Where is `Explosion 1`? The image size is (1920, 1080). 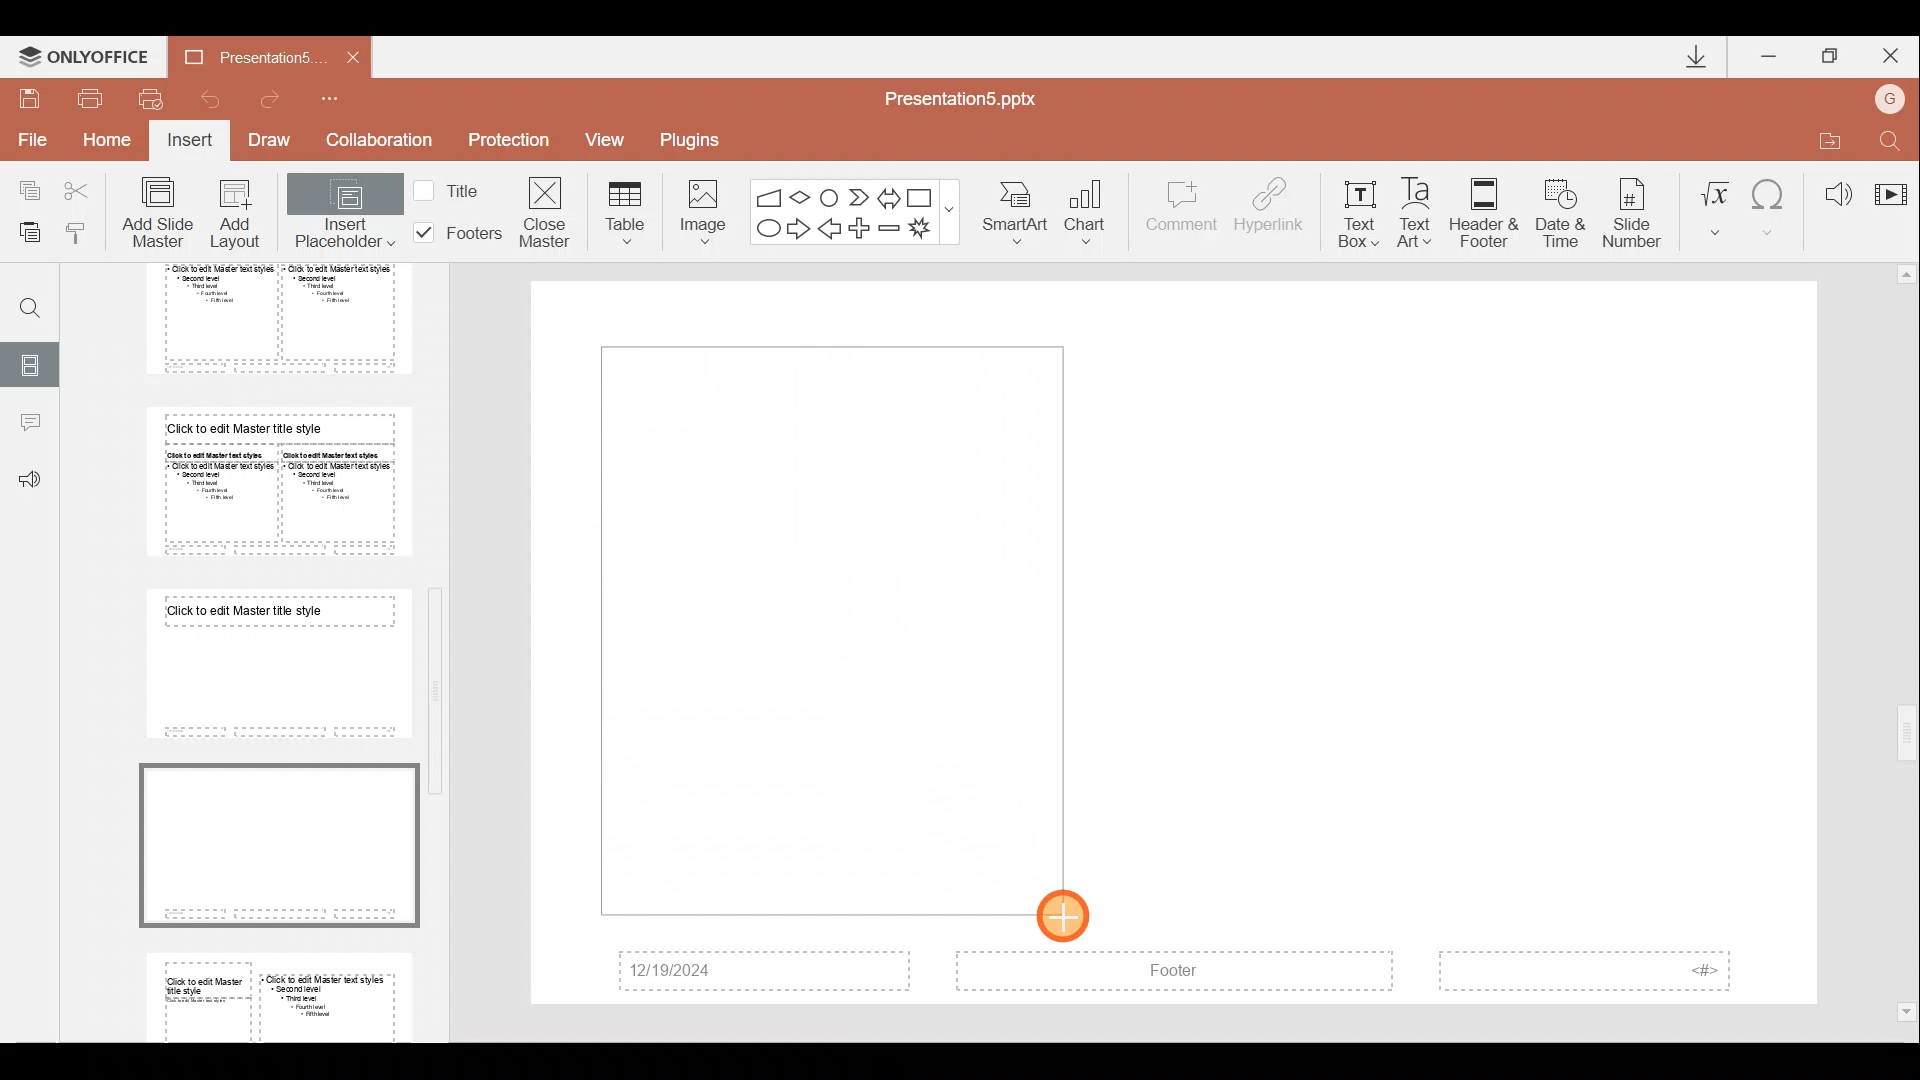
Explosion 1 is located at coordinates (929, 230).